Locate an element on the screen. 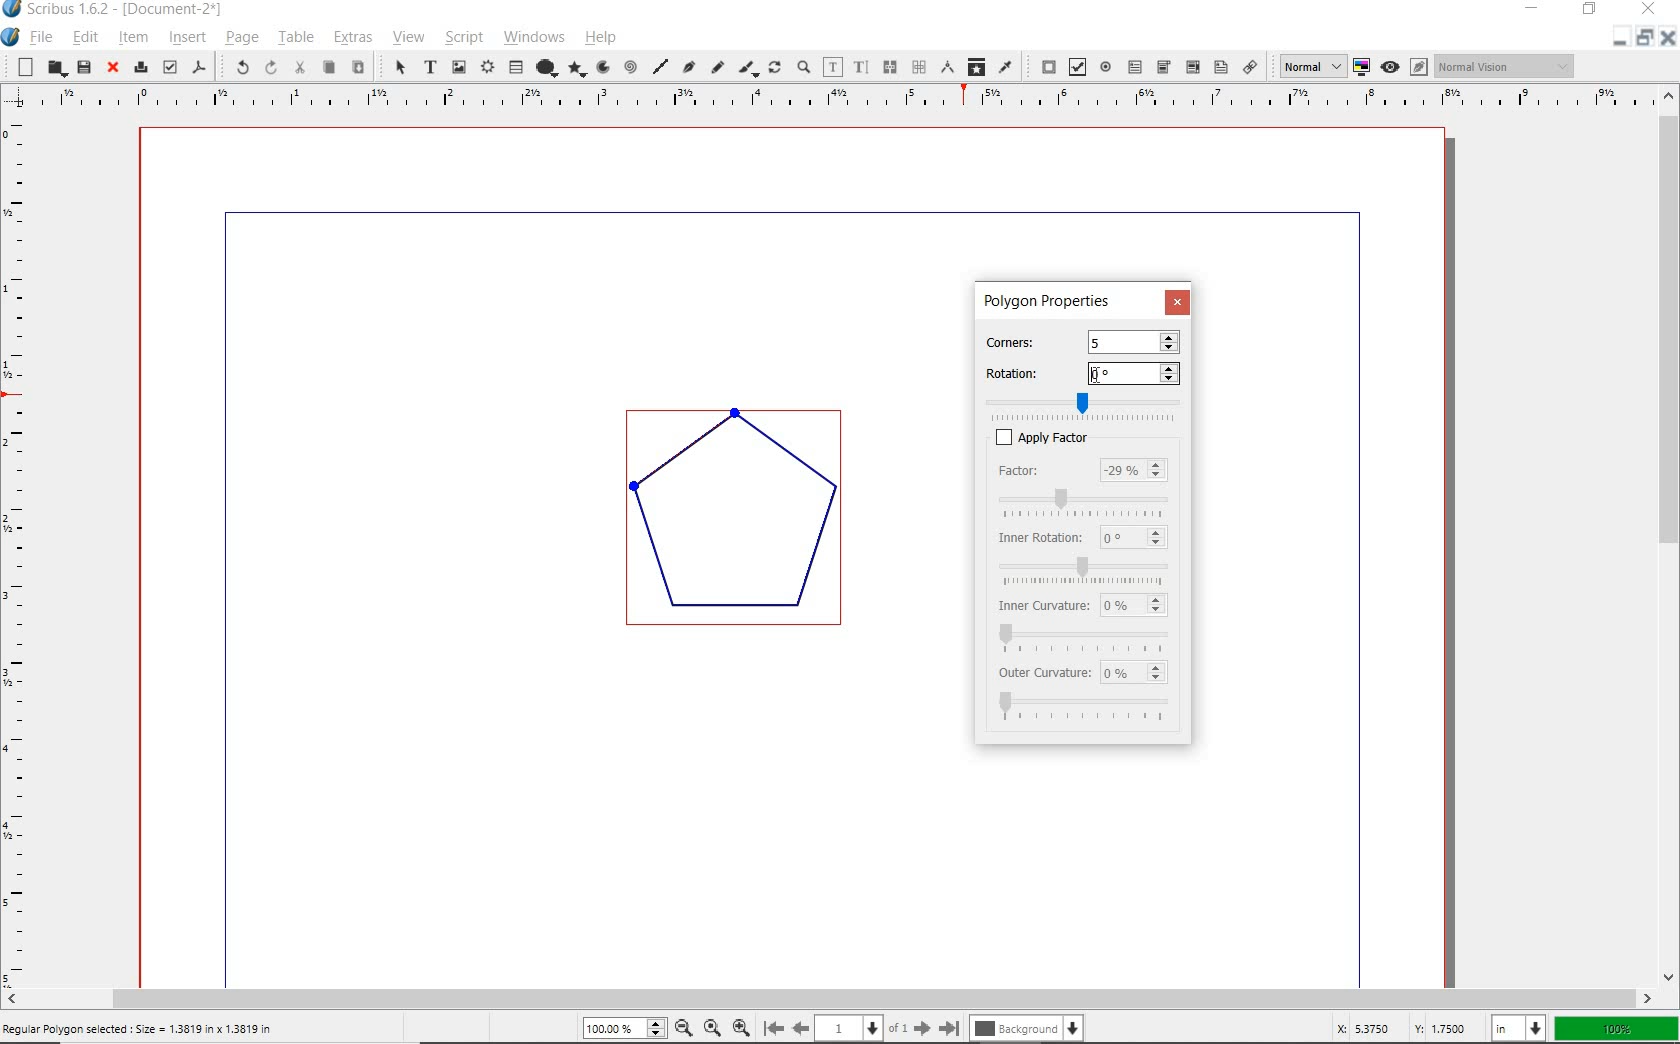 The width and height of the screenshot is (1680, 1044). item is located at coordinates (133, 40).